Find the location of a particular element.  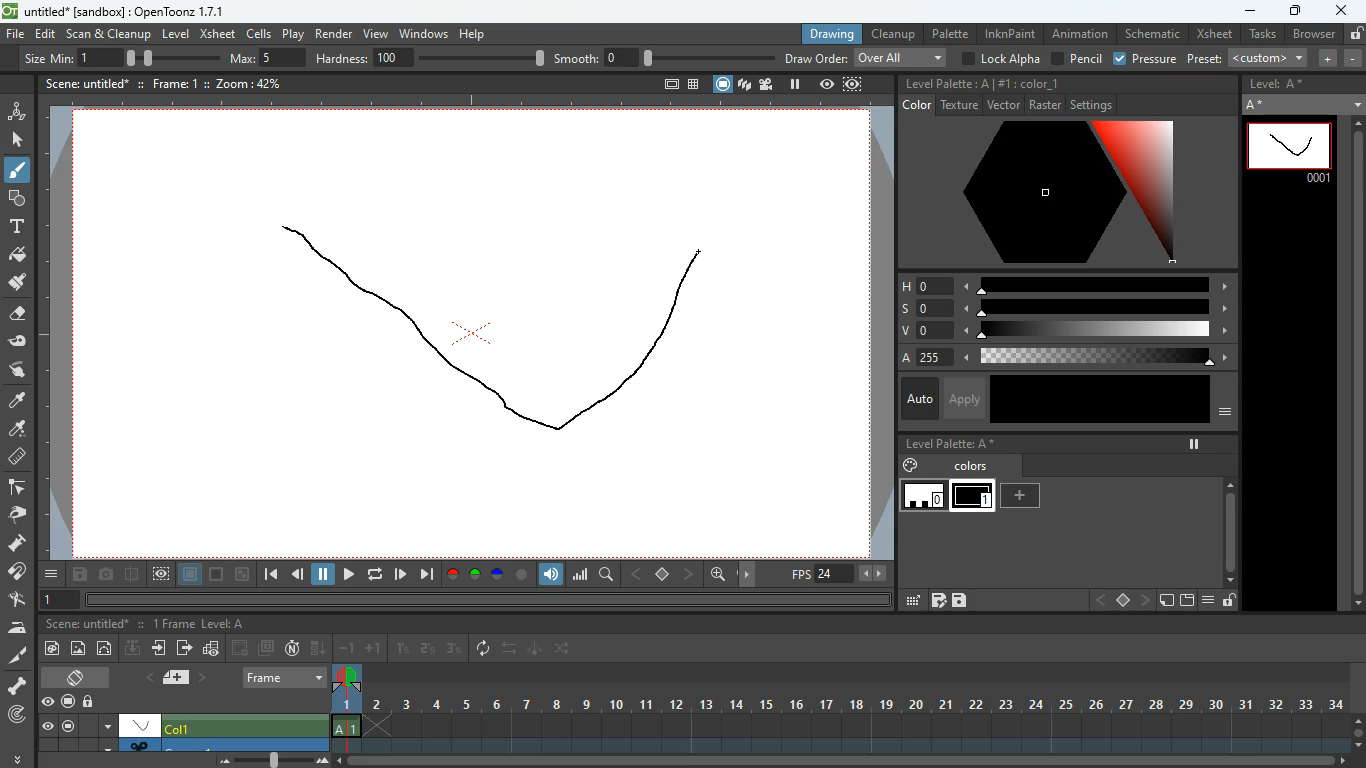

level palette is located at coordinates (950, 443).